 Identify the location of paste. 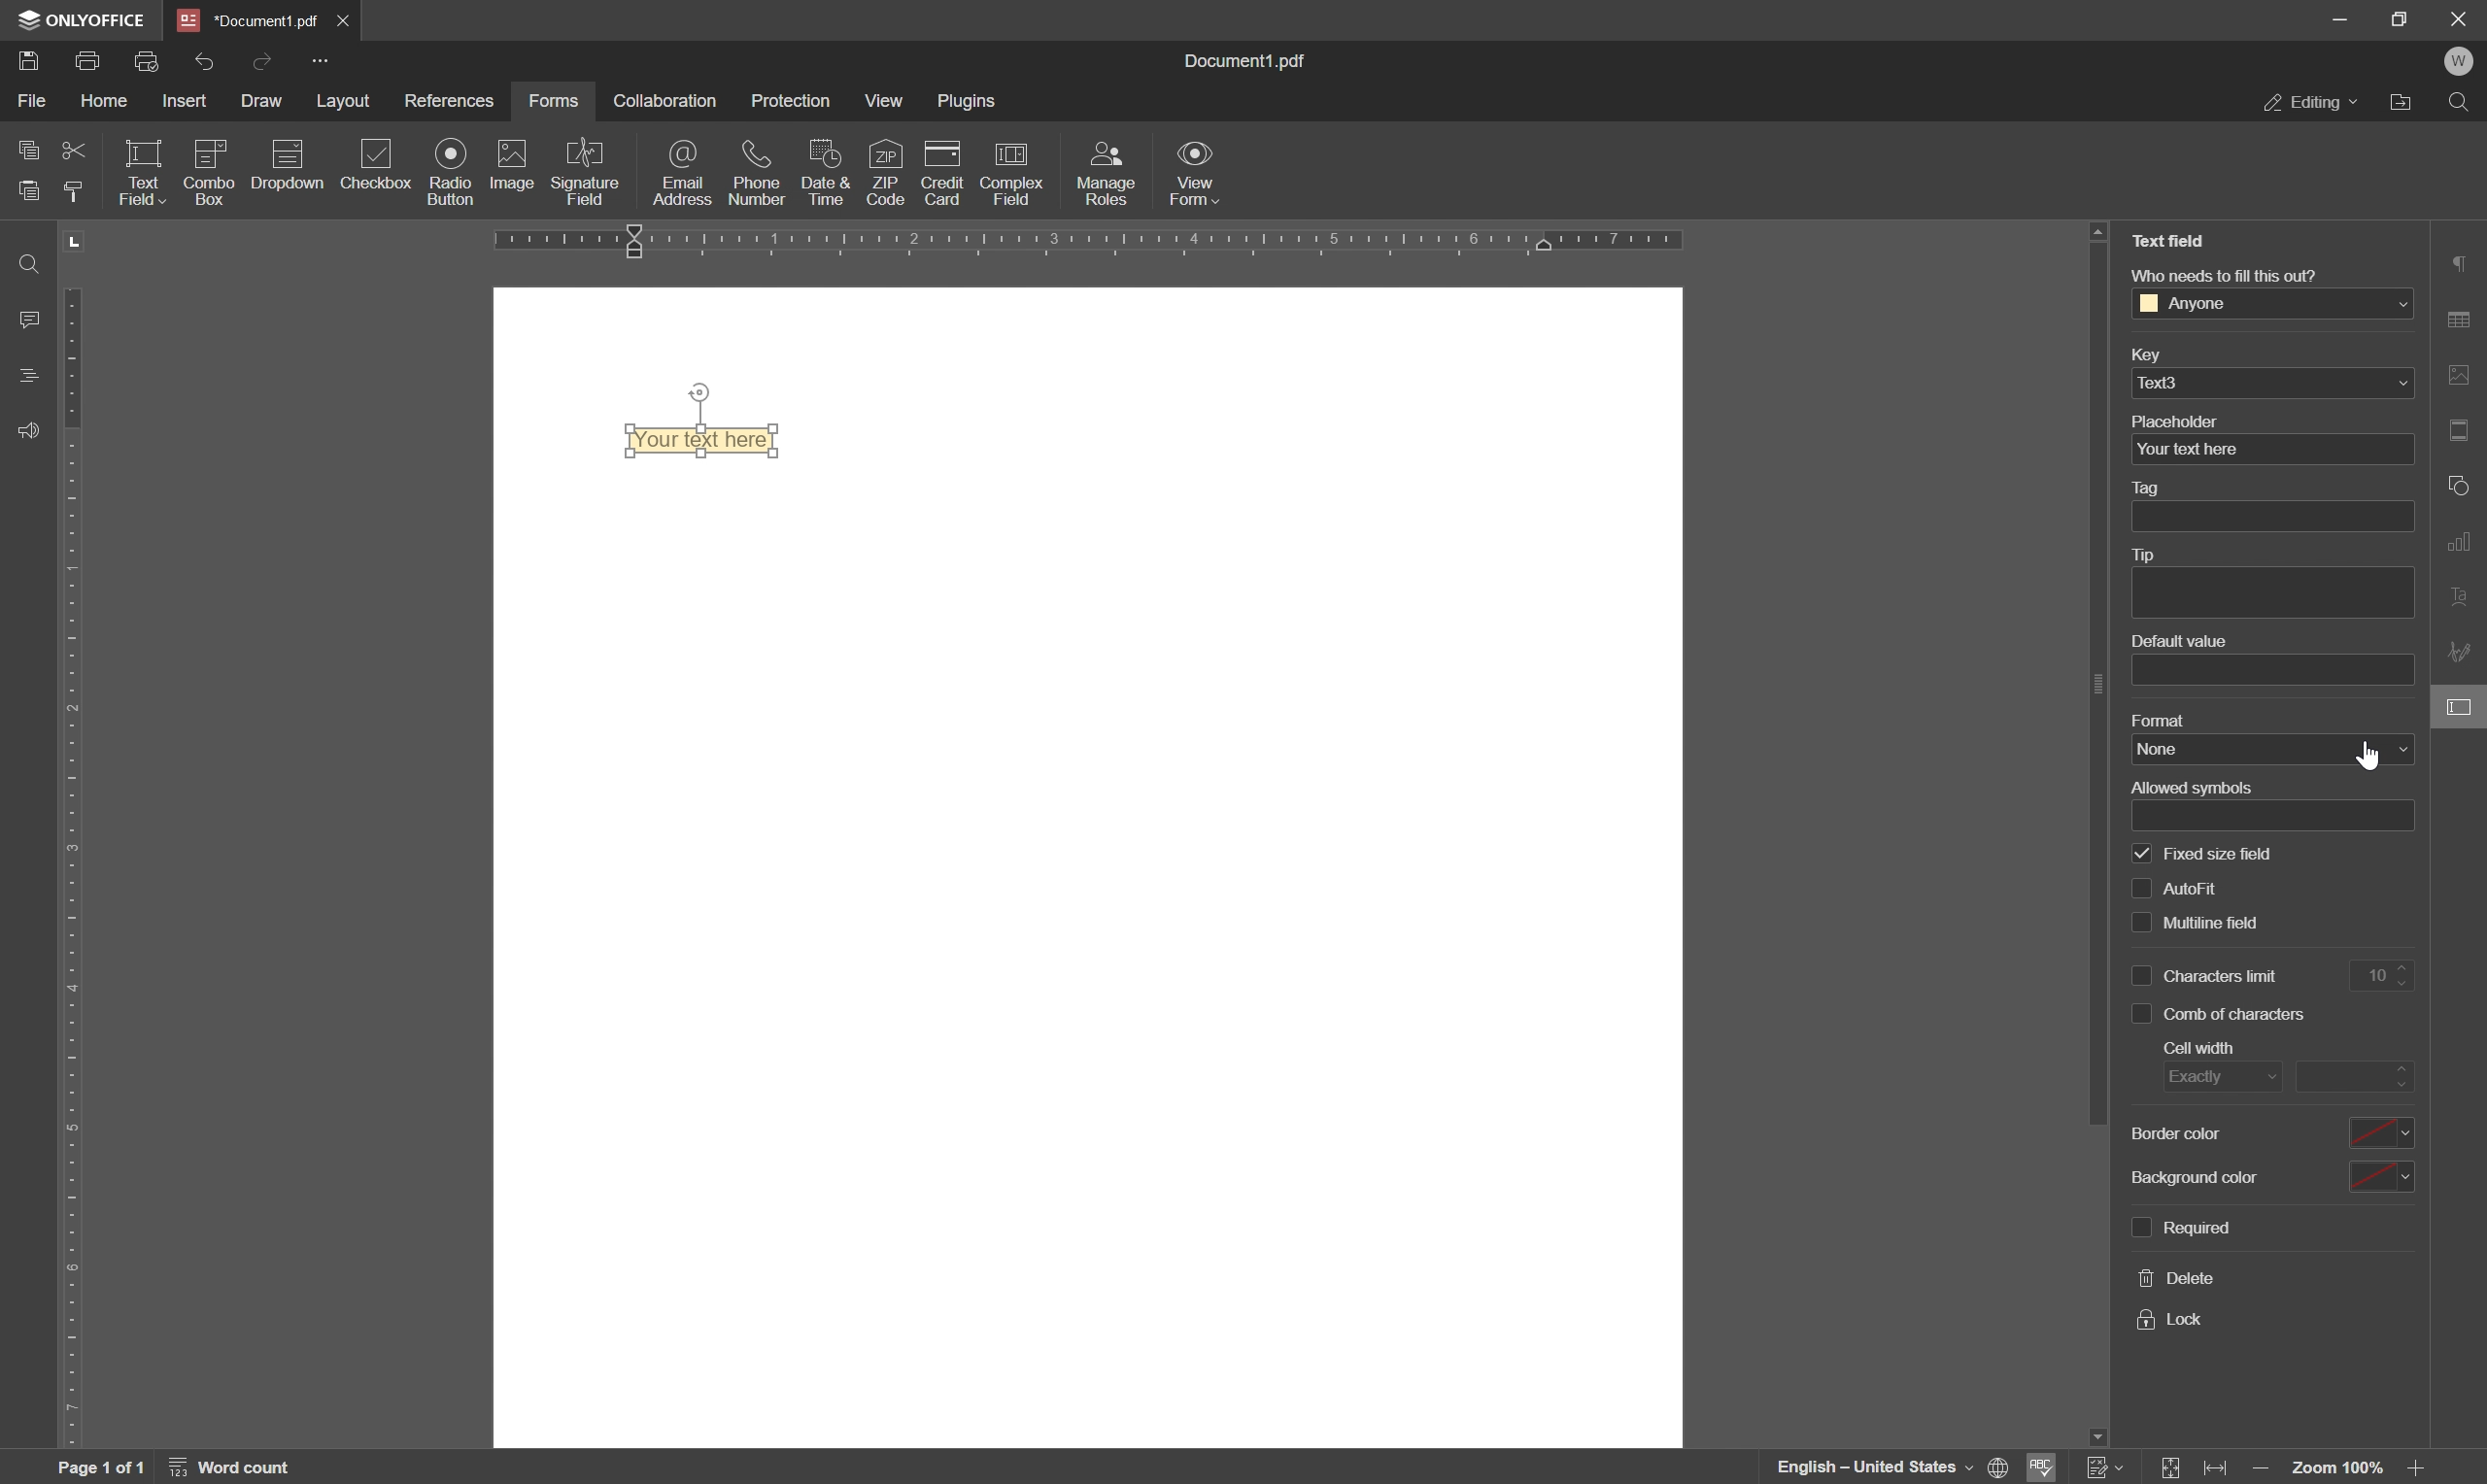
(30, 189).